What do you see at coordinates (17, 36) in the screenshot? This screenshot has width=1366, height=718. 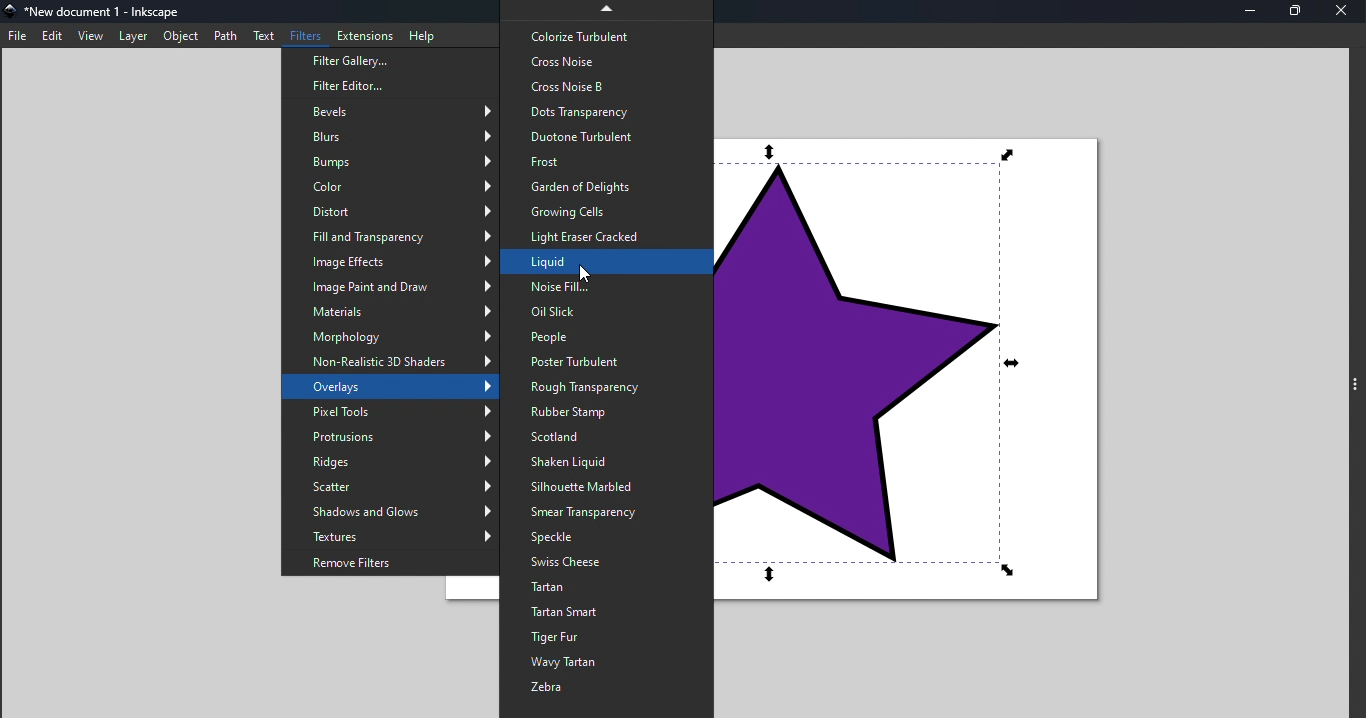 I see `file` at bounding box center [17, 36].